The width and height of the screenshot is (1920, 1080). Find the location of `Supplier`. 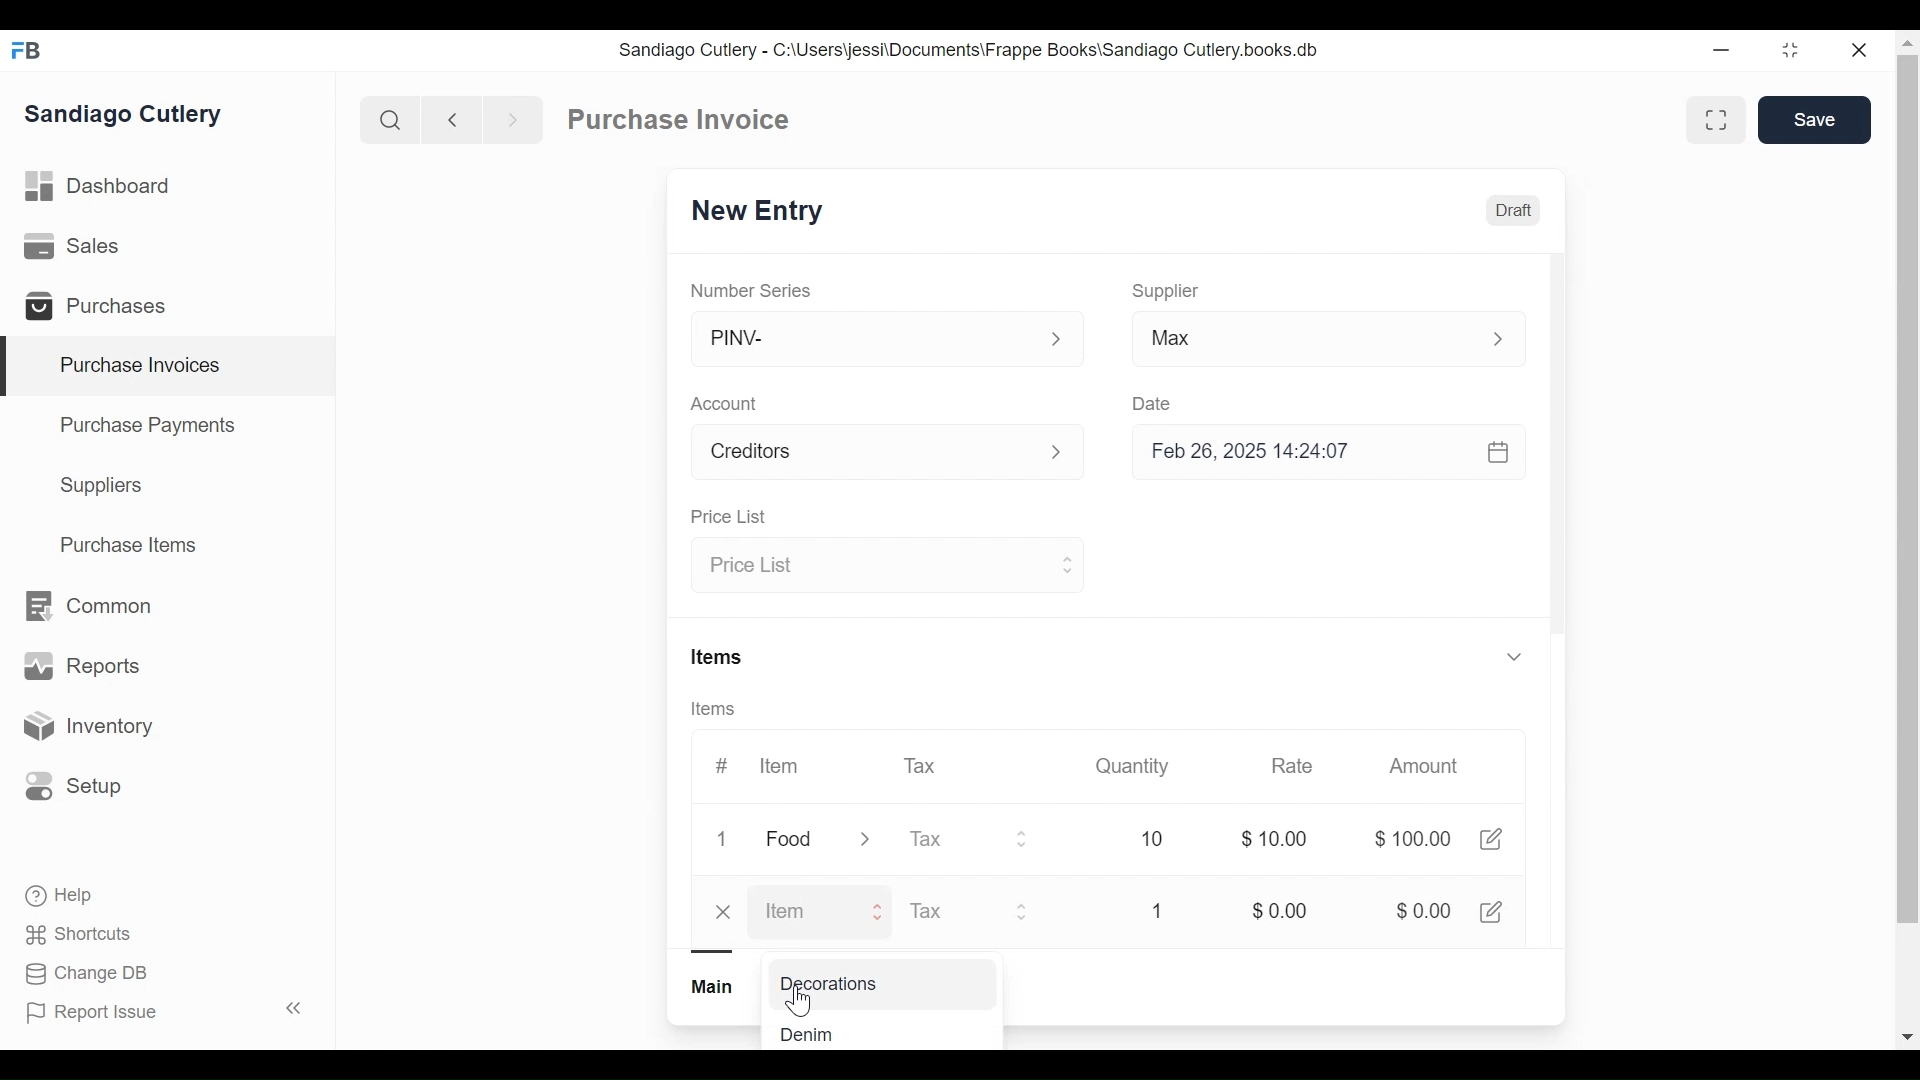

Supplier is located at coordinates (1168, 290).